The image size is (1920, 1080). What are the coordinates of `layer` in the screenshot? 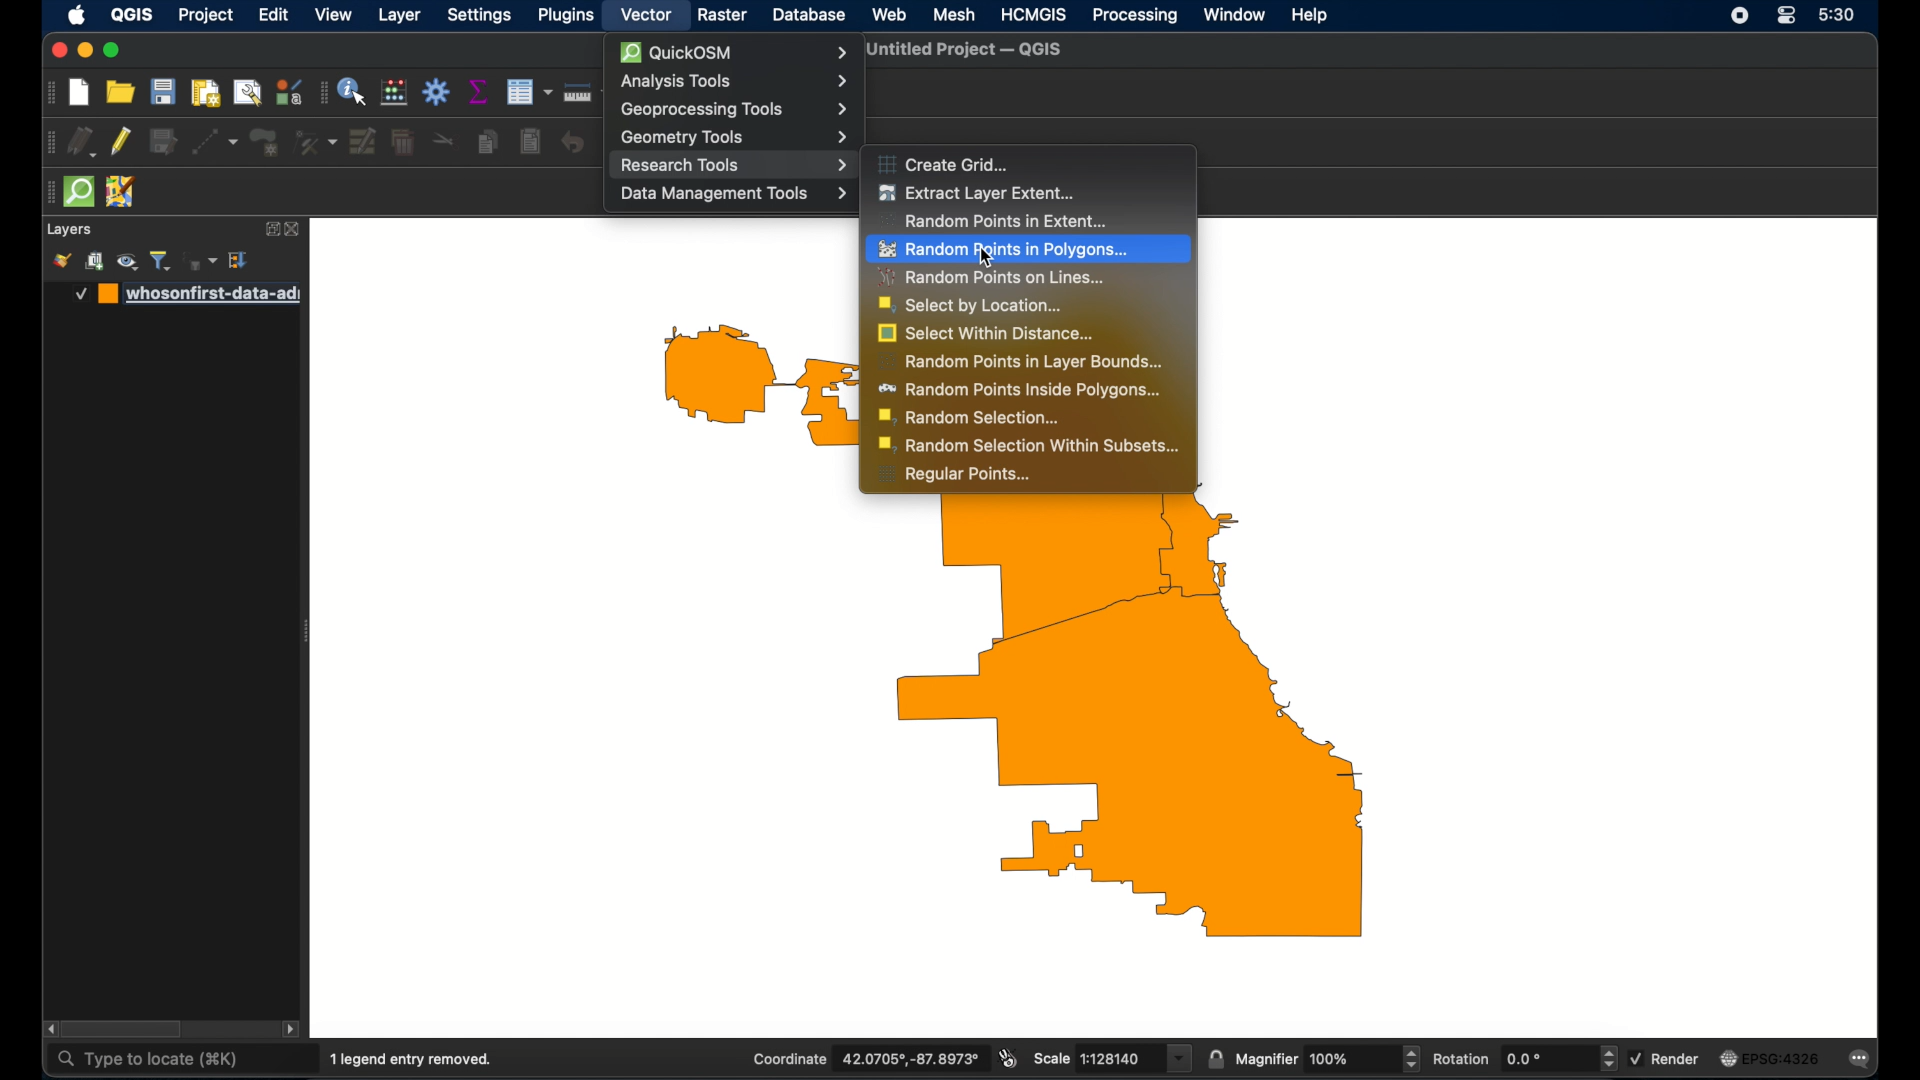 It's located at (399, 15).